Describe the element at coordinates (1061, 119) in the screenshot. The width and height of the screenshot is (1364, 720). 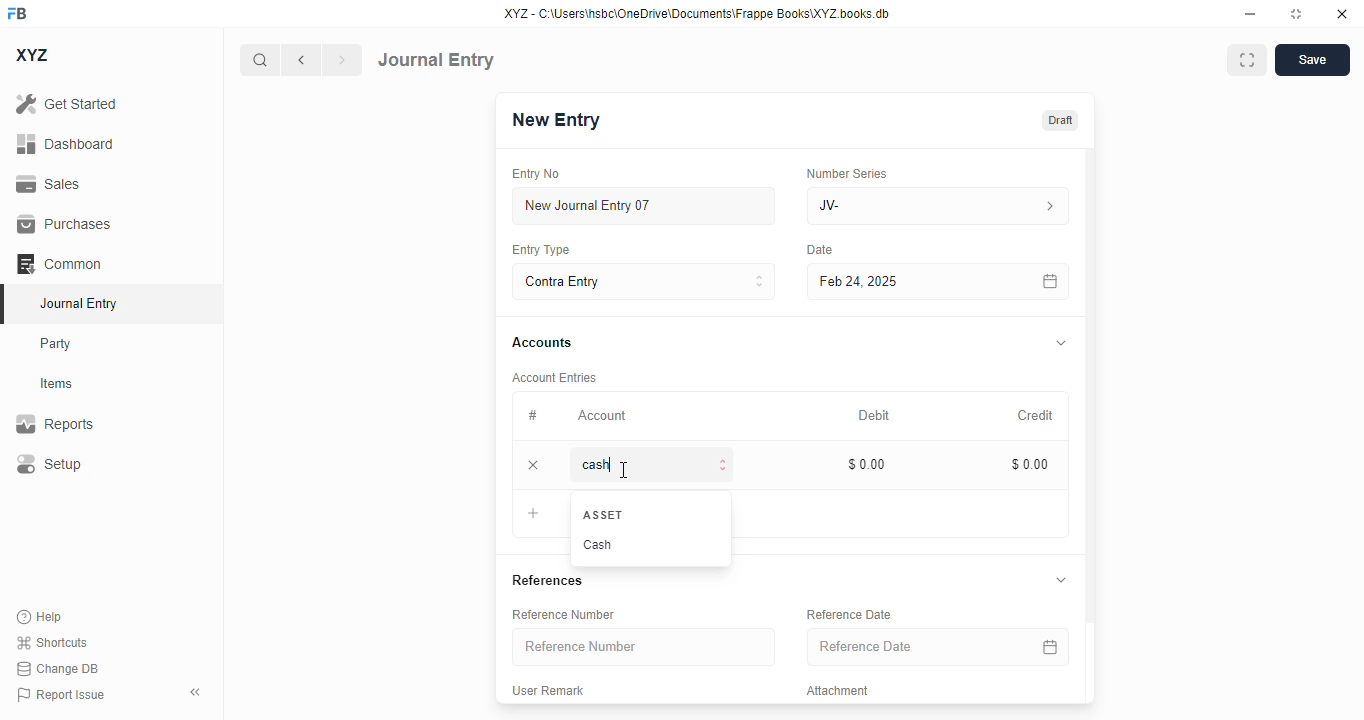
I see `draft` at that location.